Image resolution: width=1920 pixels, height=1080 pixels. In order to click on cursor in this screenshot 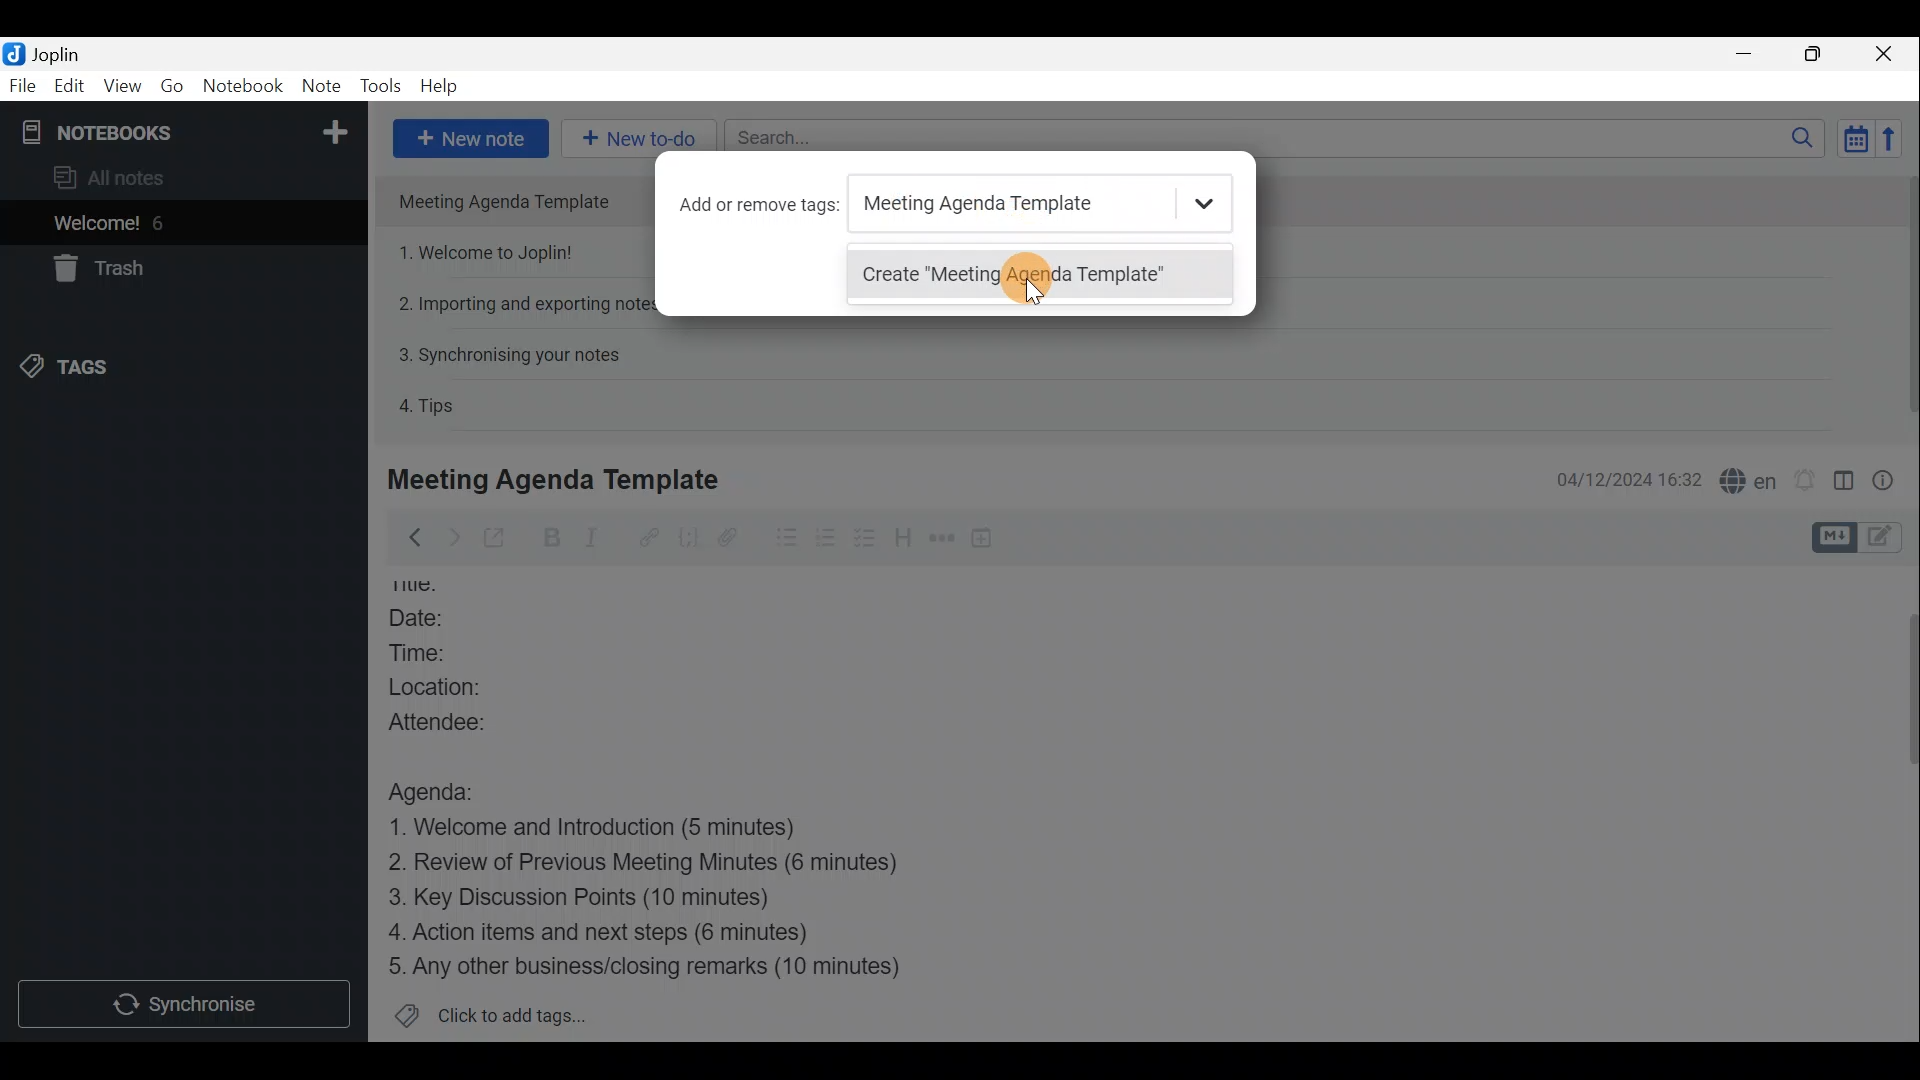, I will do `click(1026, 281)`.